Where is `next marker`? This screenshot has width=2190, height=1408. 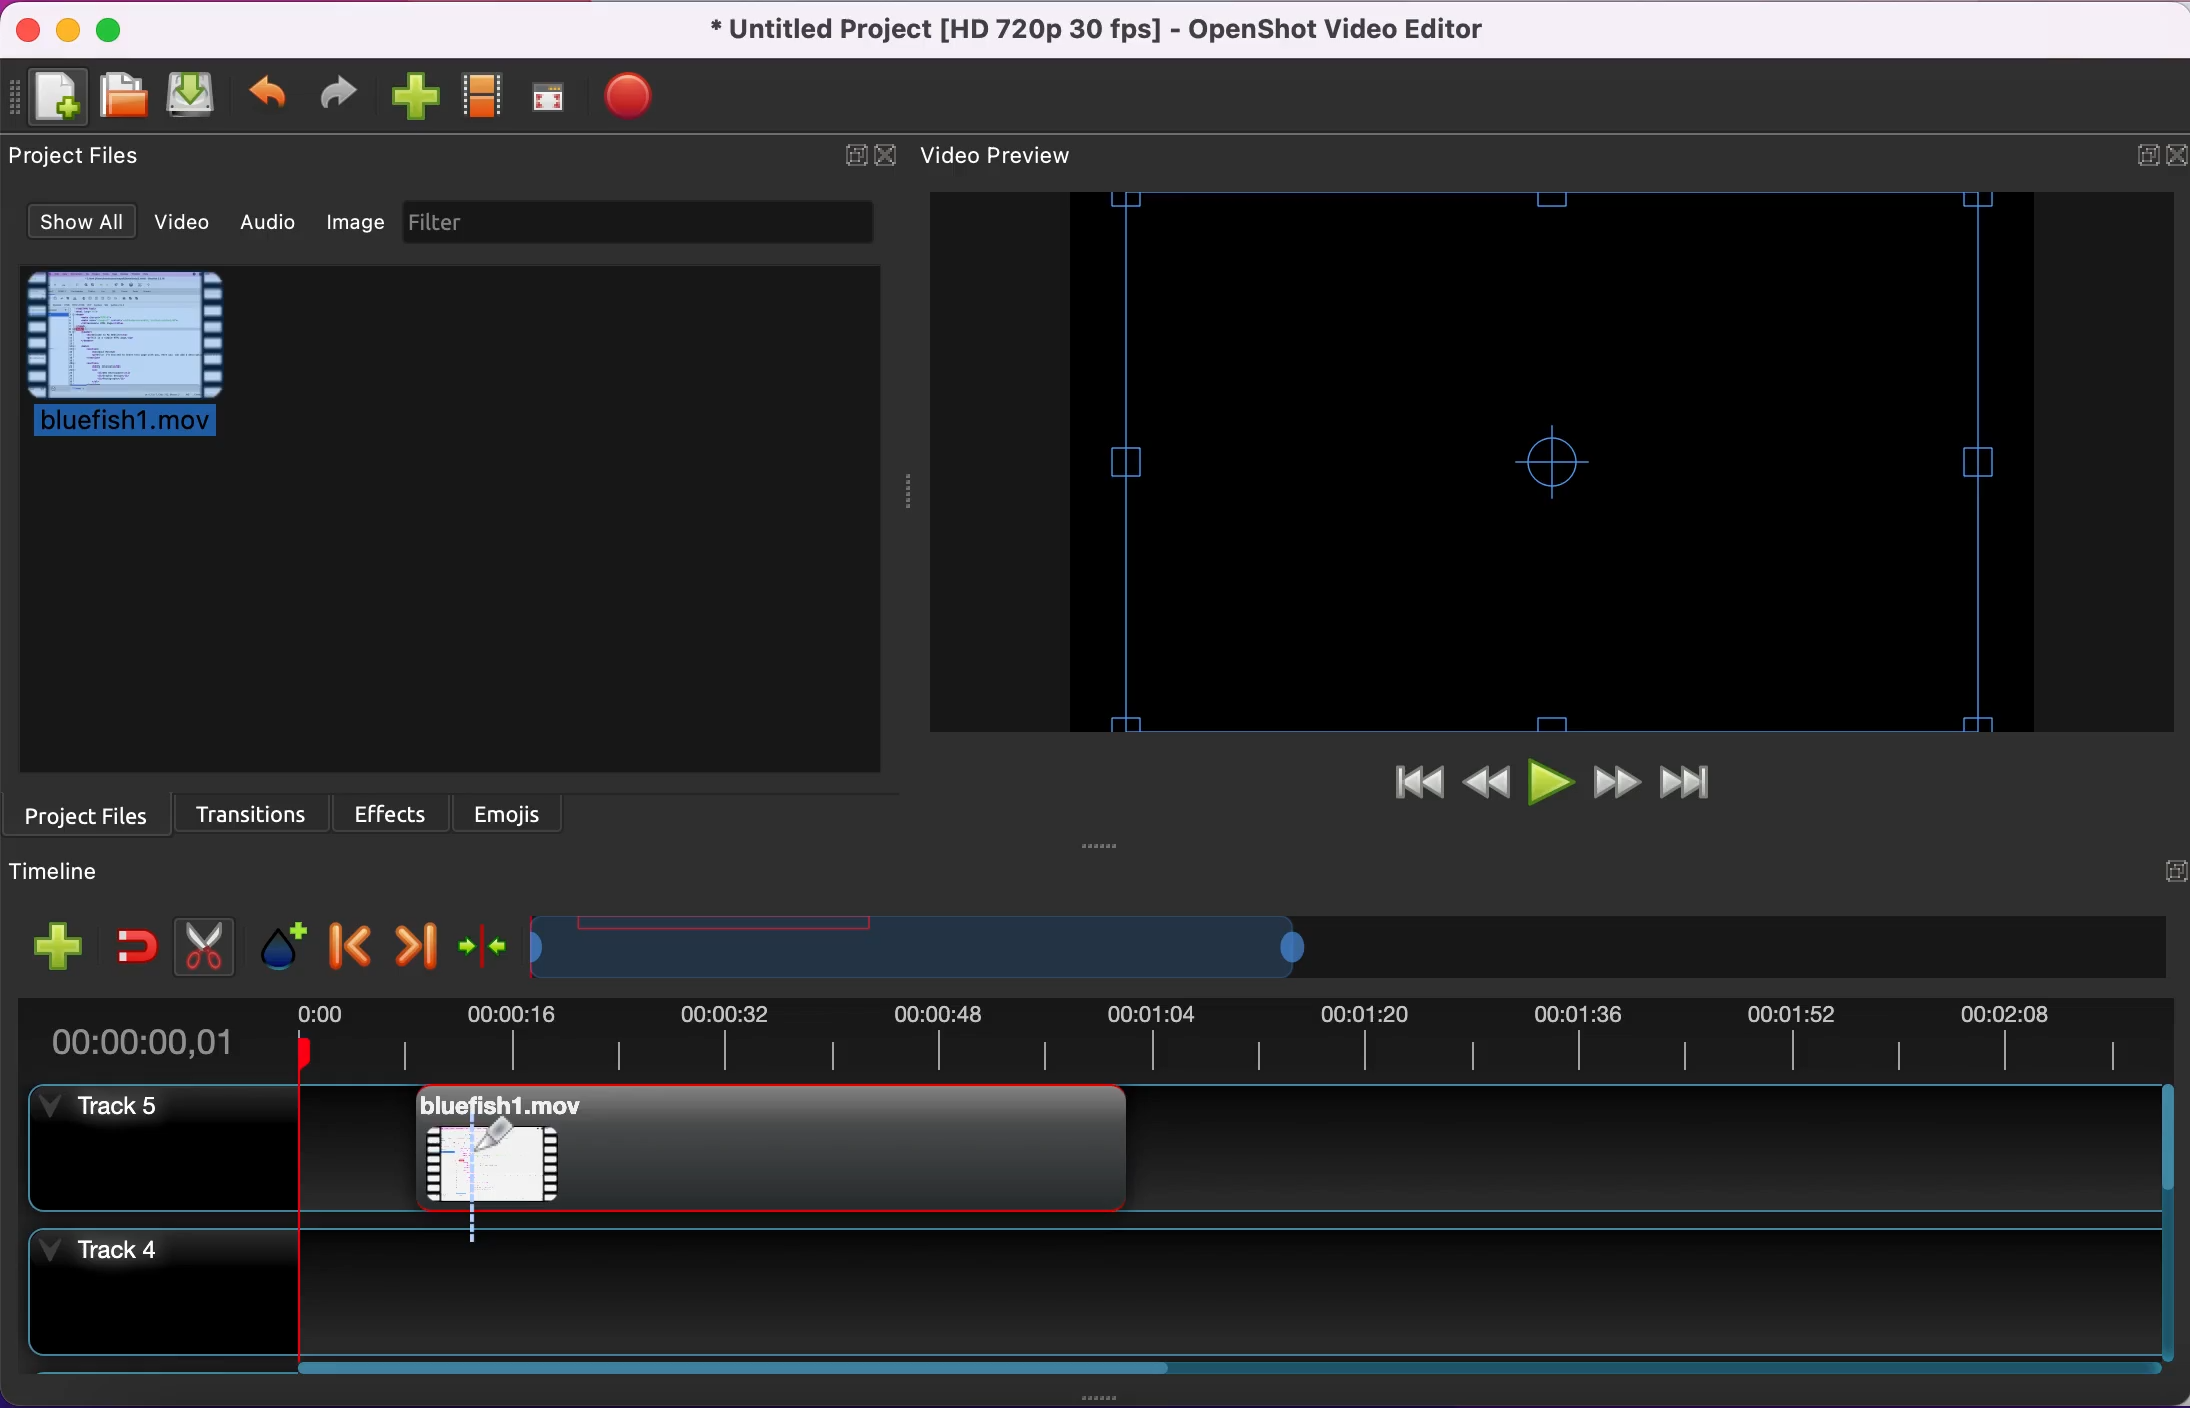 next marker is located at coordinates (411, 942).